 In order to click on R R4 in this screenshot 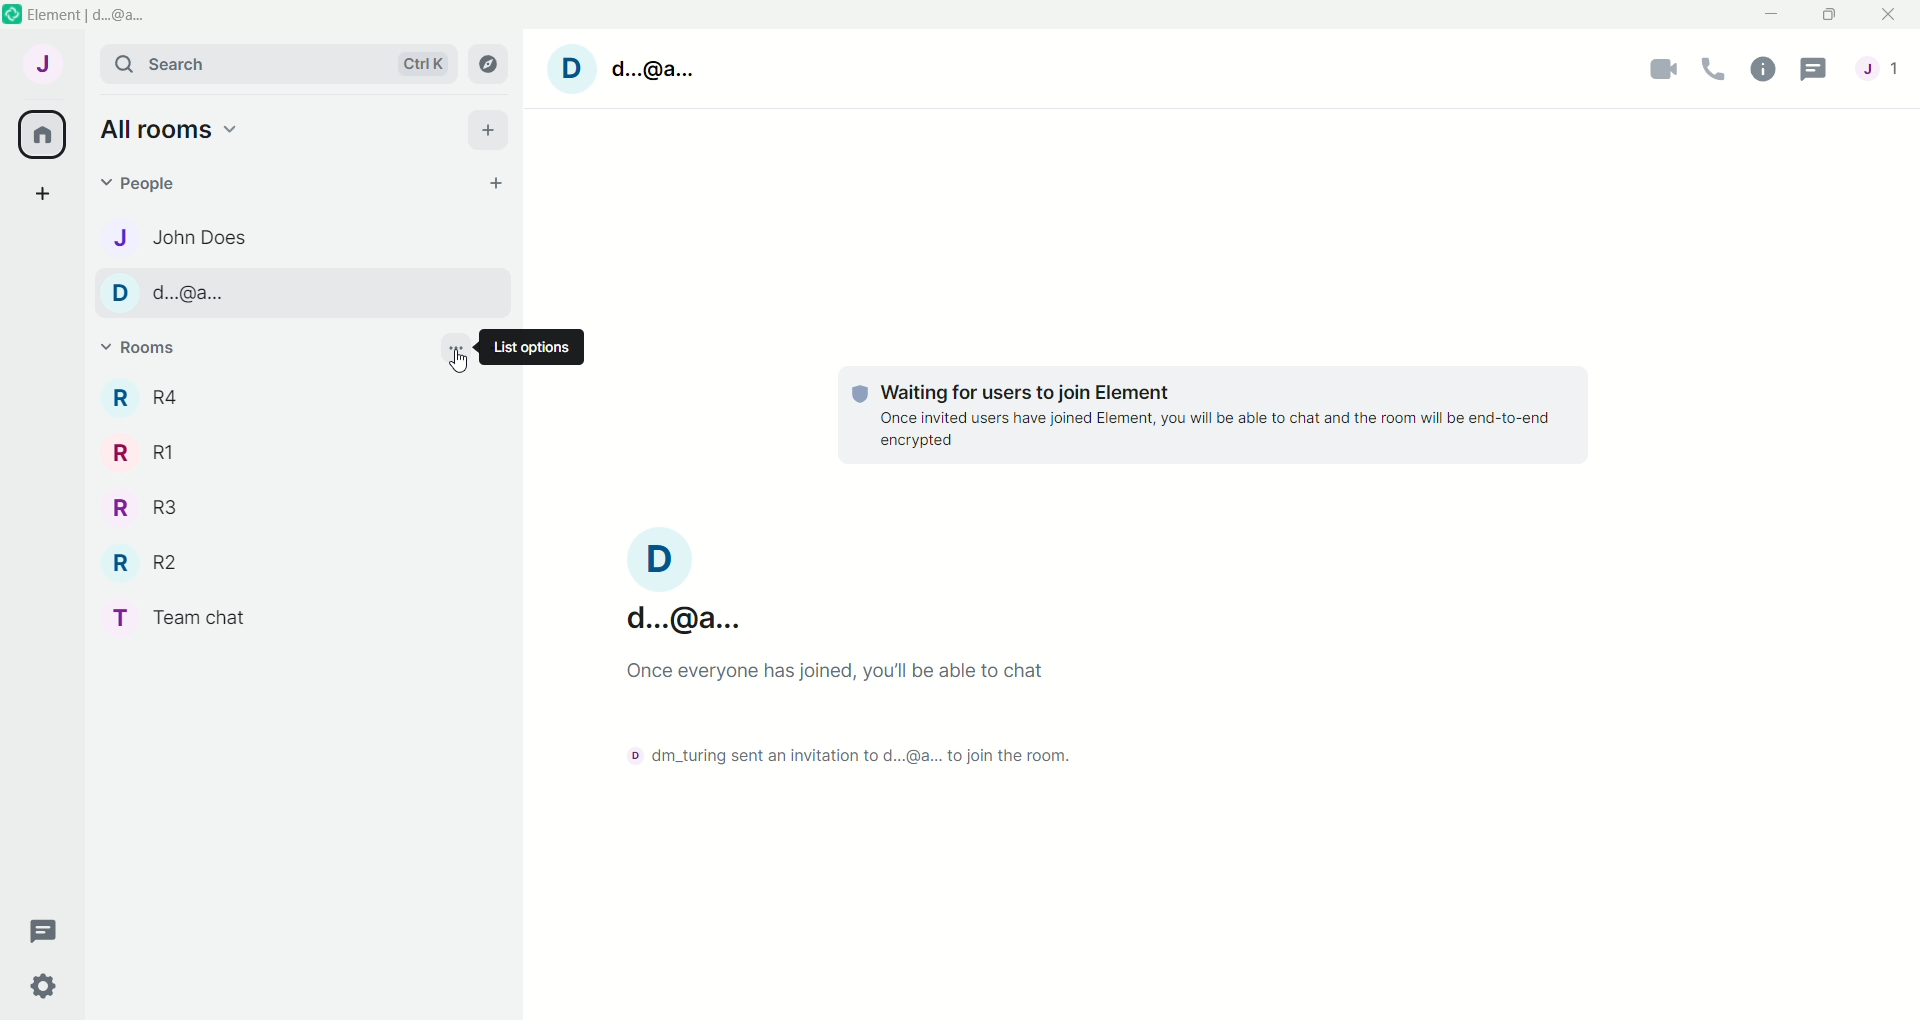, I will do `click(177, 396)`.